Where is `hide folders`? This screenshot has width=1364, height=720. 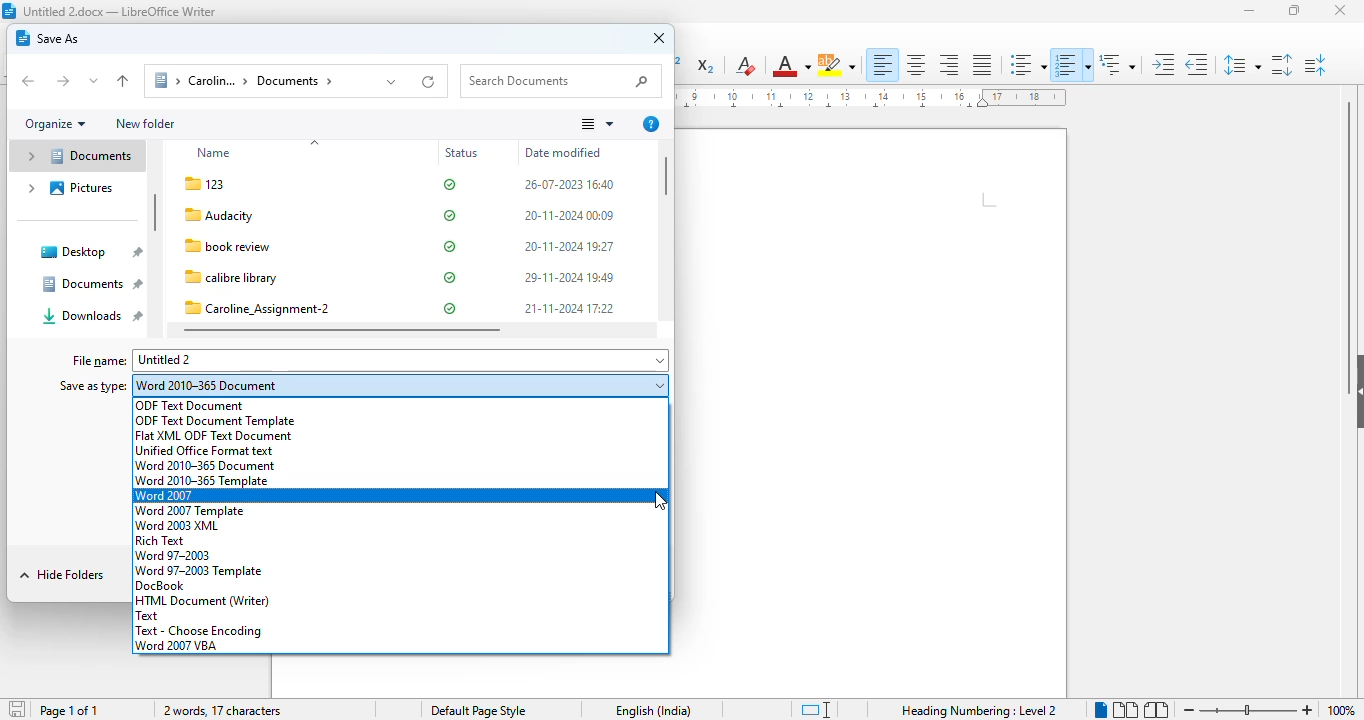
hide folders is located at coordinates (62, 574).